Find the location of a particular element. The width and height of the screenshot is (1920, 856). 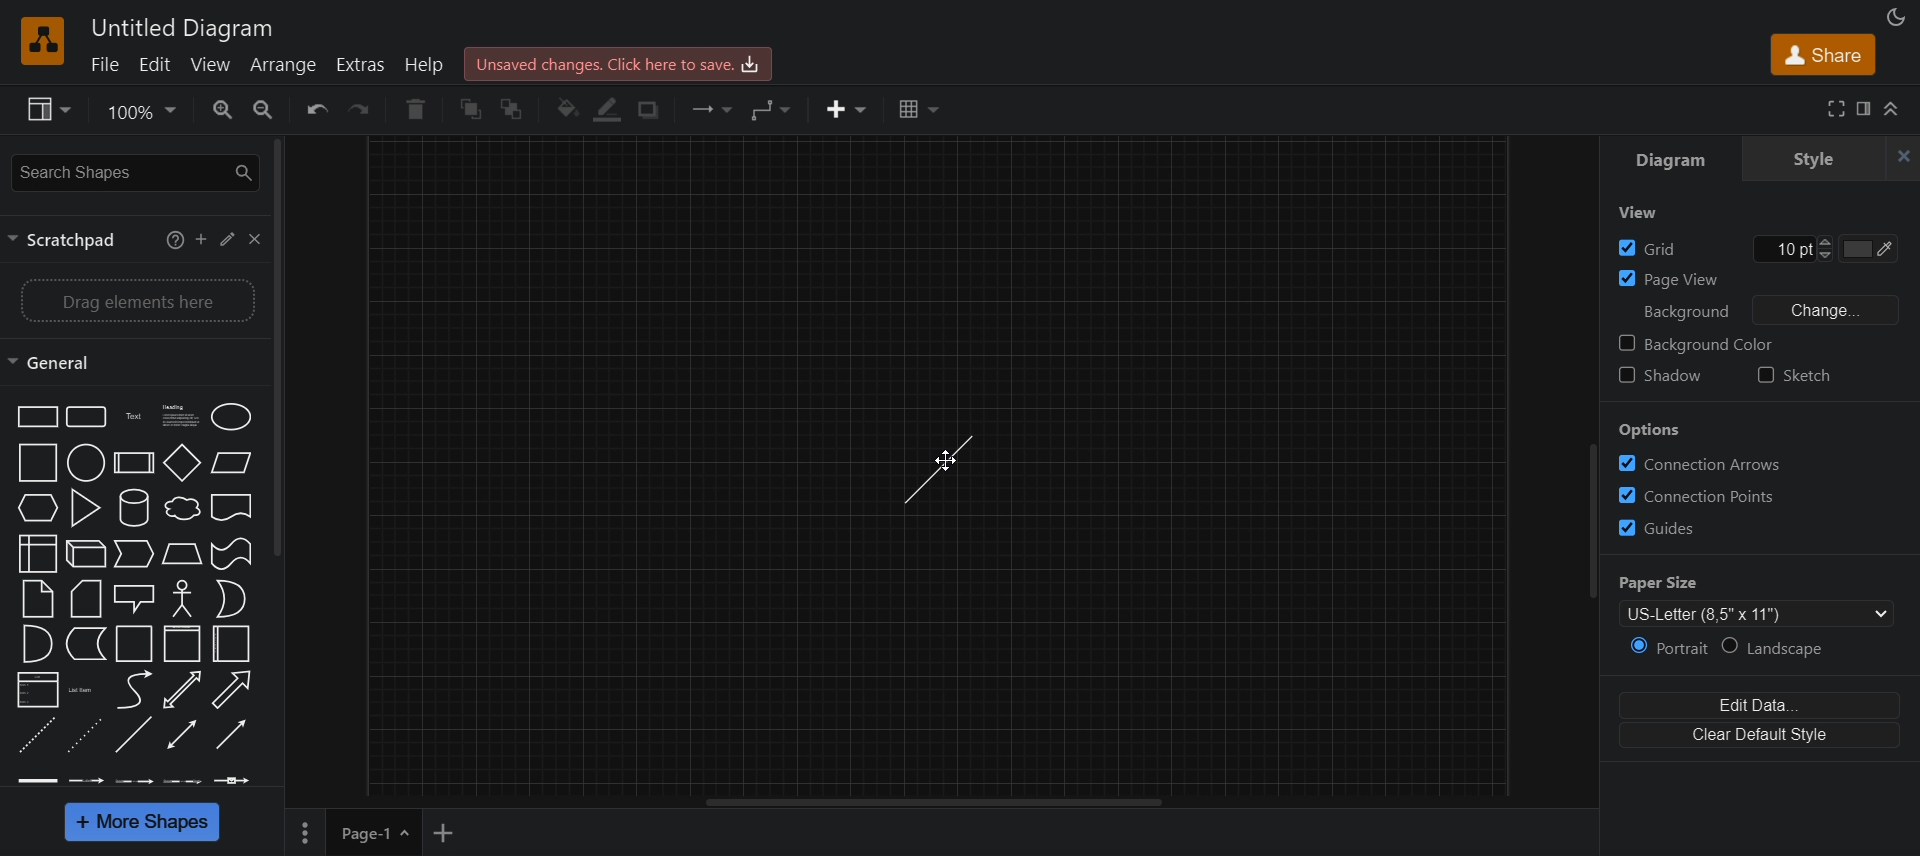

dotted line is located at coordinates (85, 737).